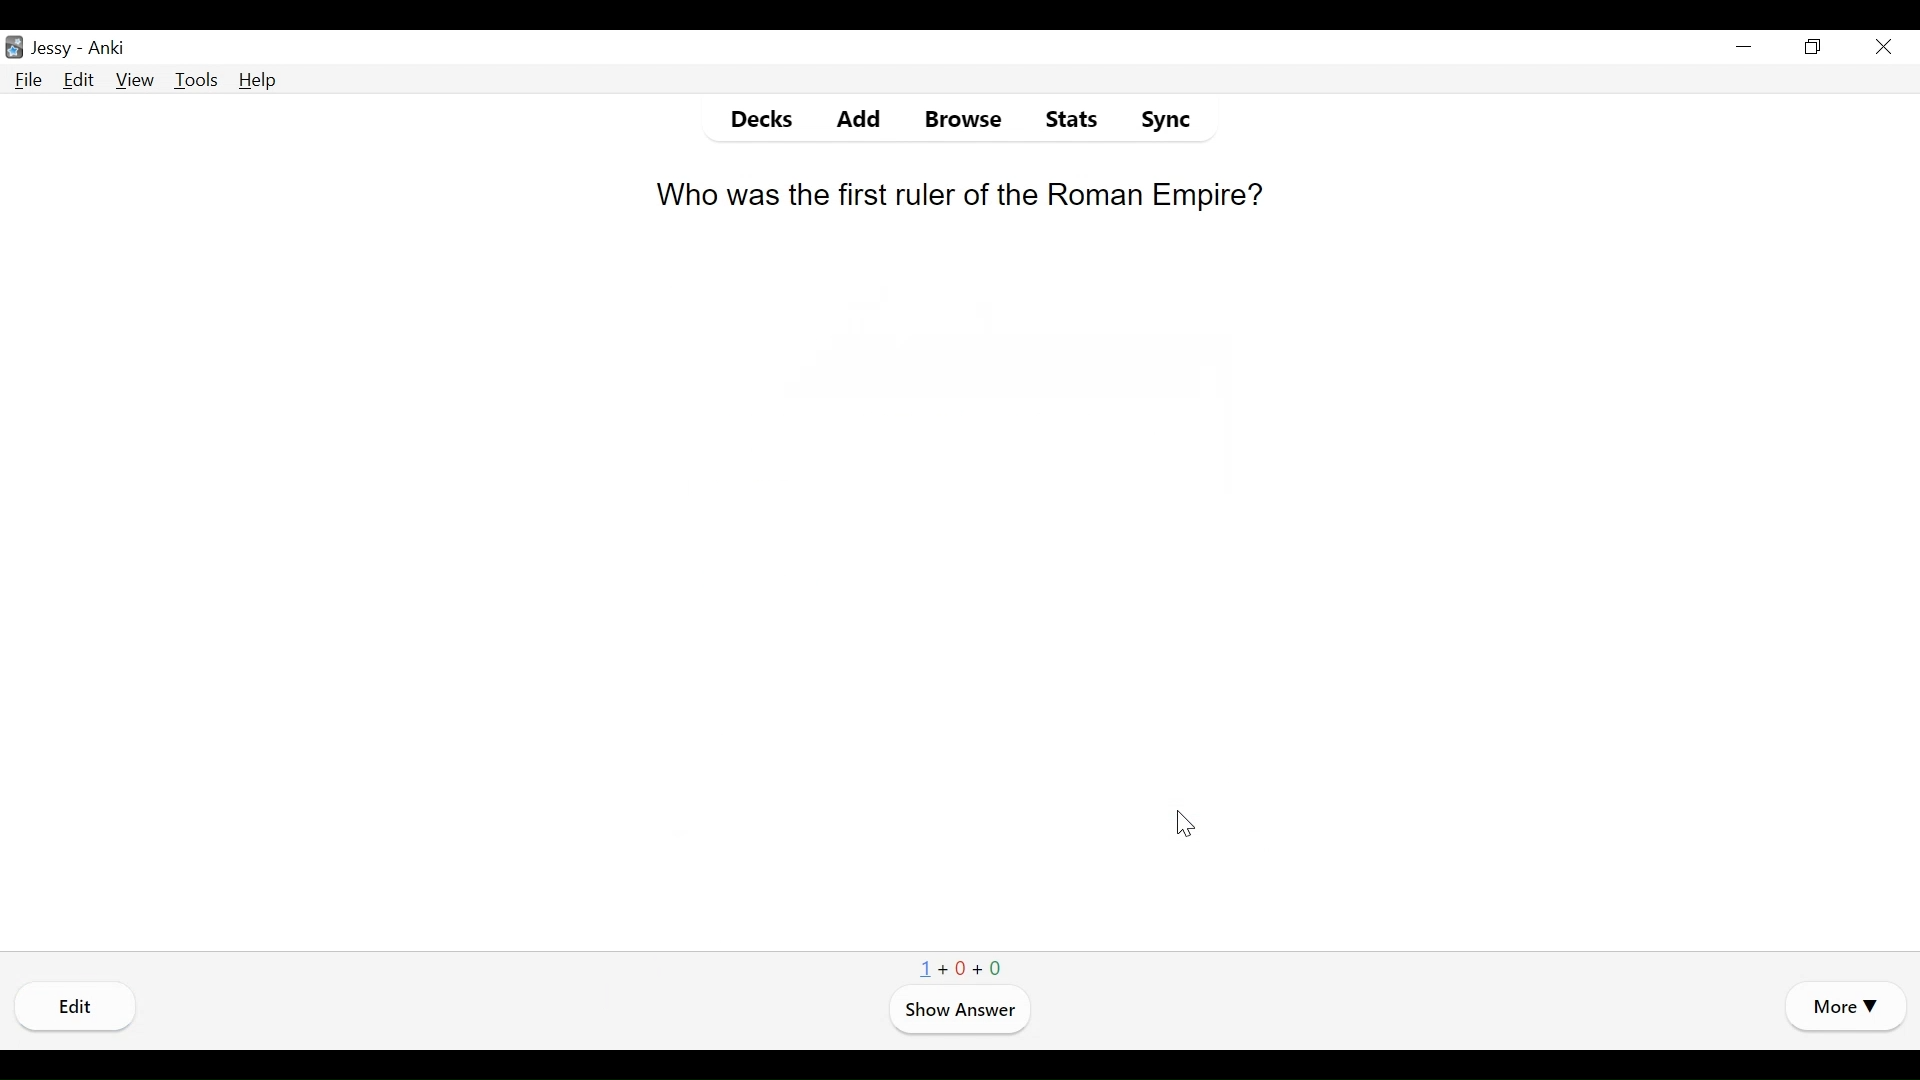 The height and width of the screenshot is (1080, 1920). Describe the element at coordinates (958, 1011) in the screenshot. I see `Show Answer` at that location.